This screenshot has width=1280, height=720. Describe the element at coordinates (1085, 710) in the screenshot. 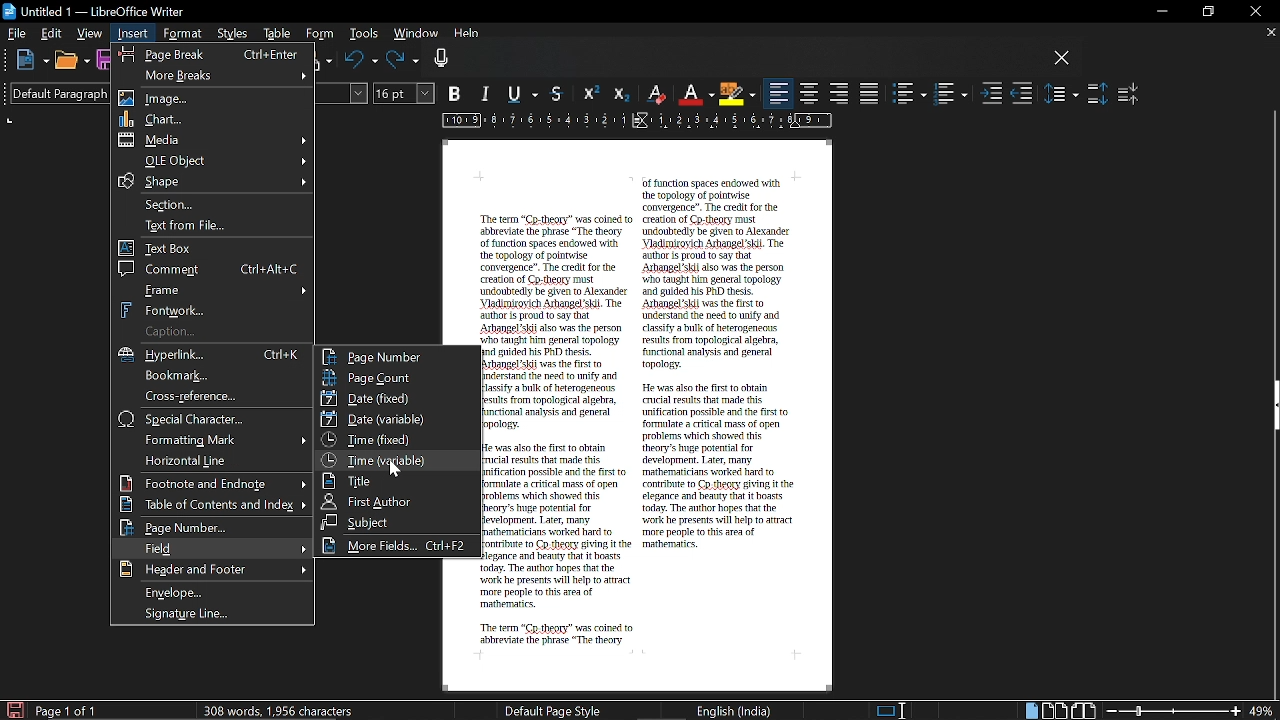

I see `Book view` at that location.